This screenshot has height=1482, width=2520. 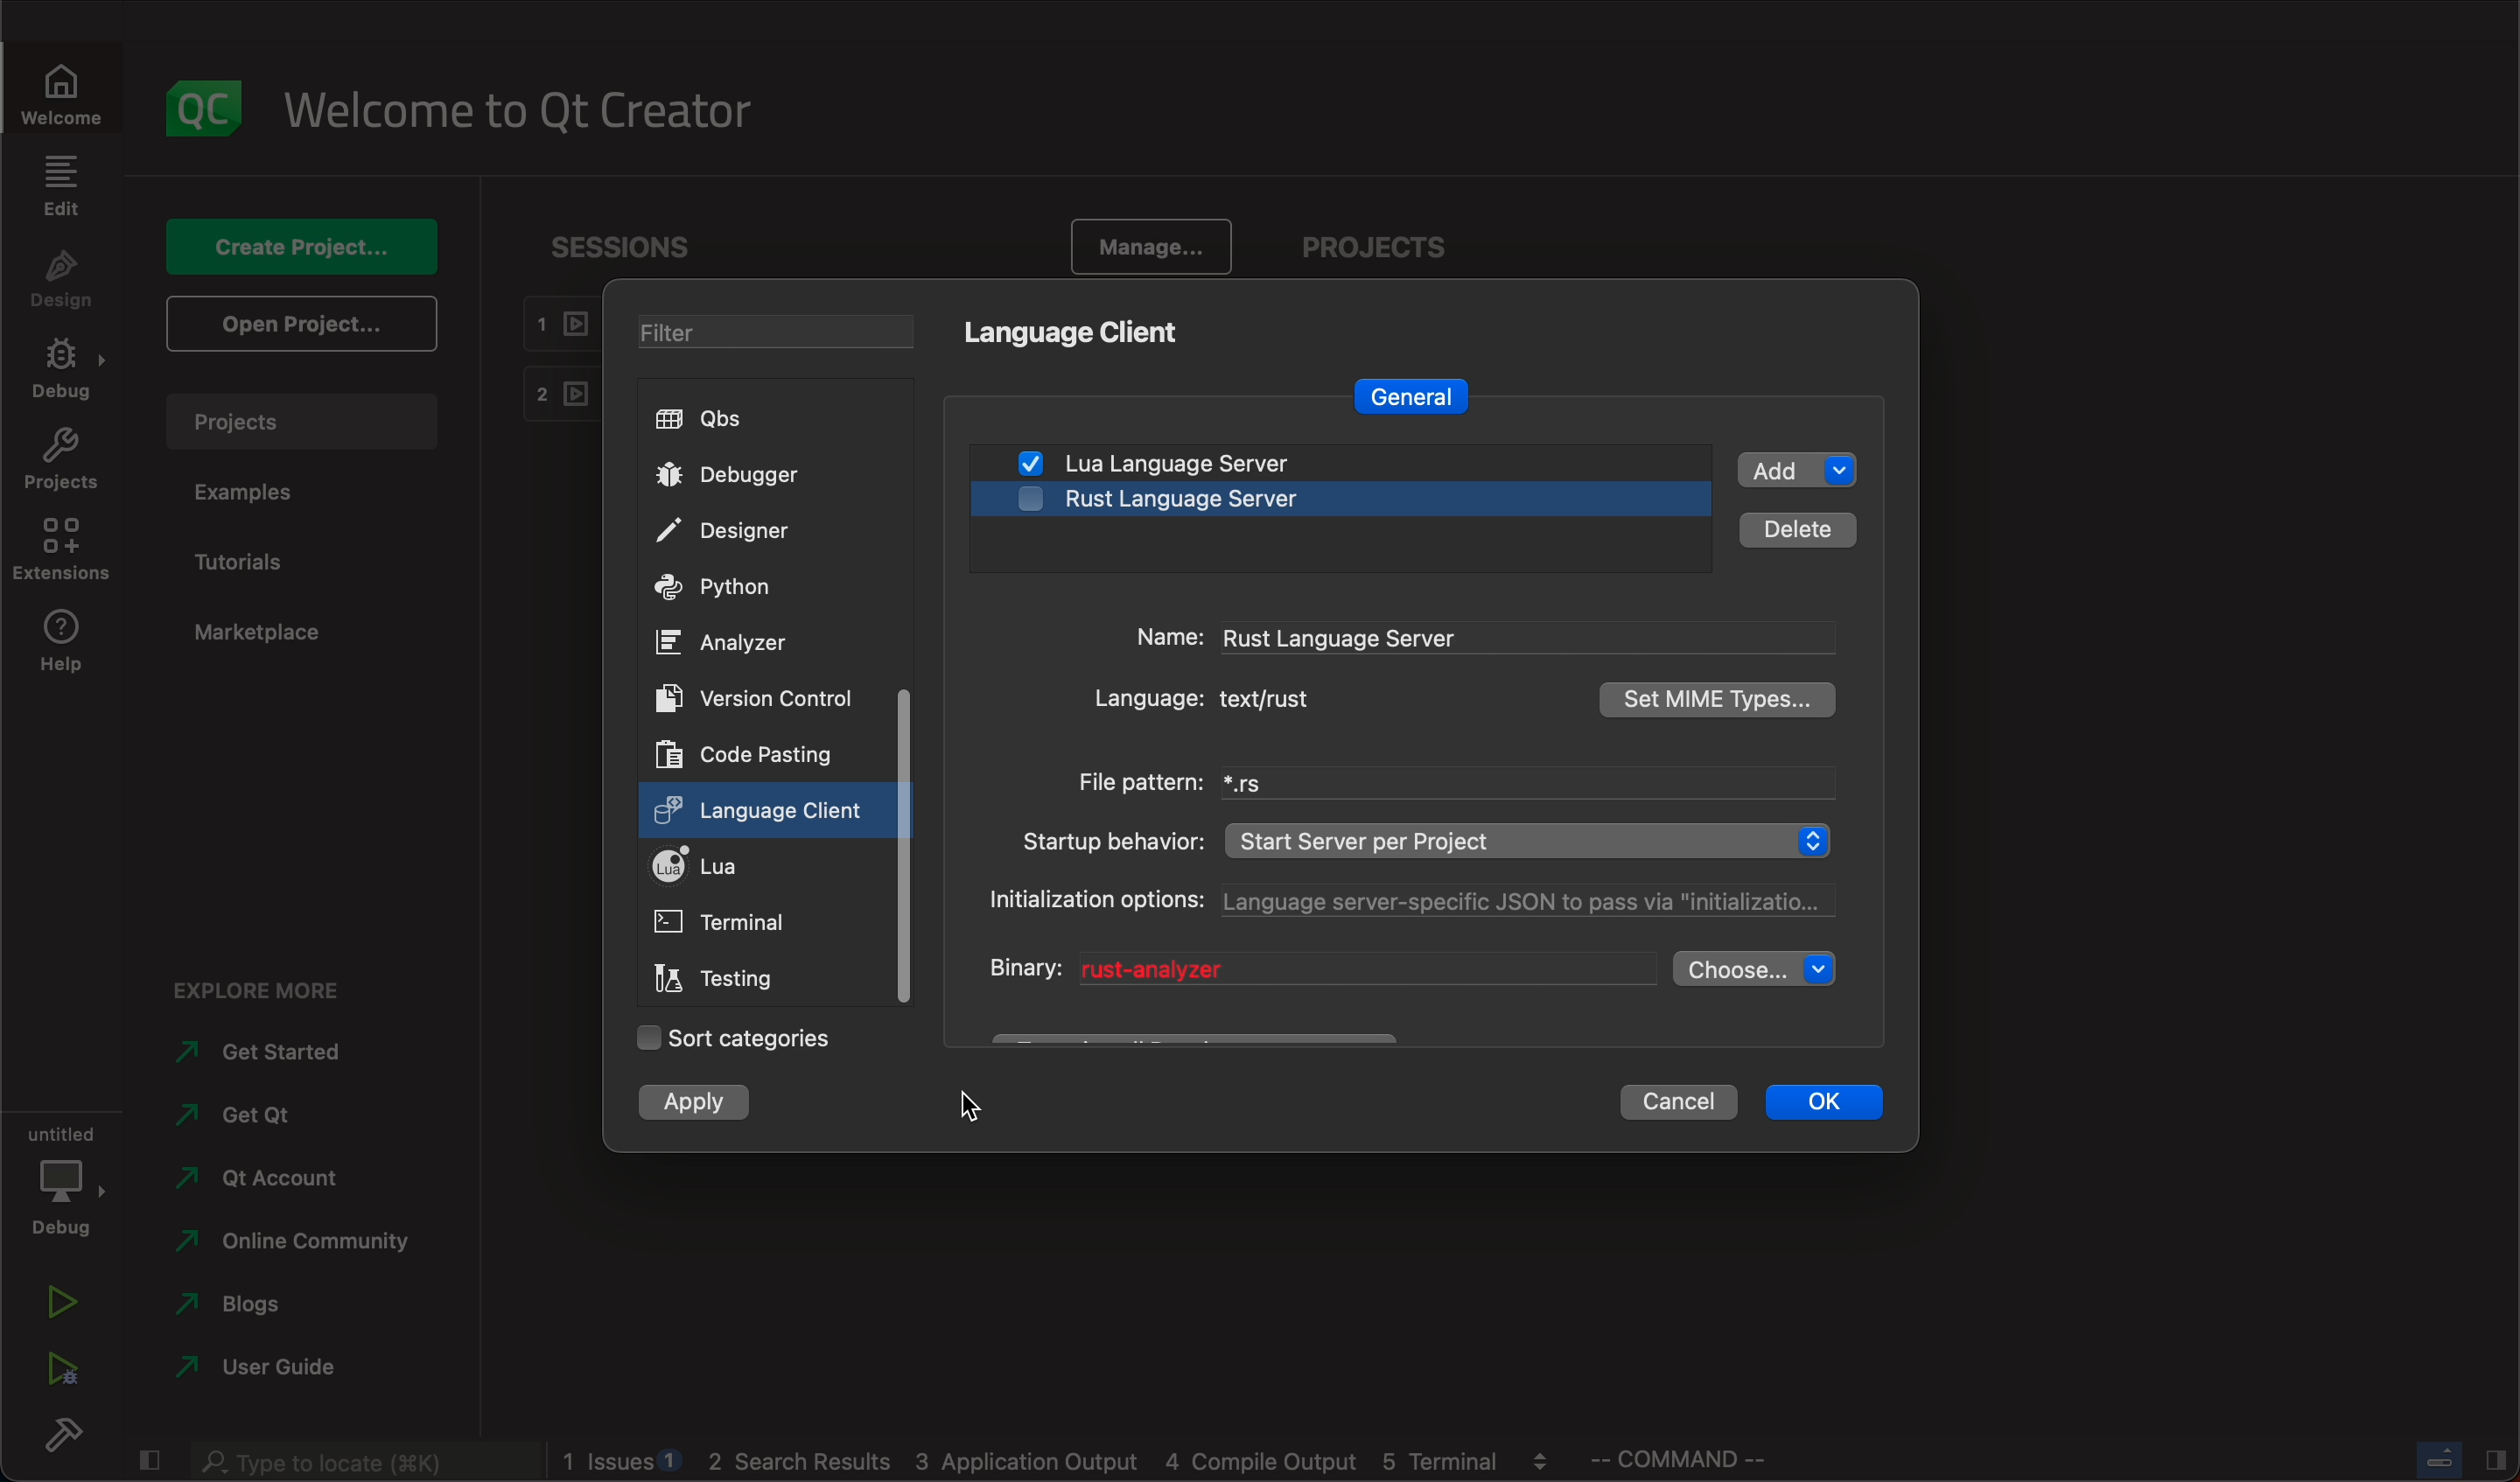 What do you see at coordinates (1238, 705) in the screenshot?
I see `language` at bounding box center [1238, 705].